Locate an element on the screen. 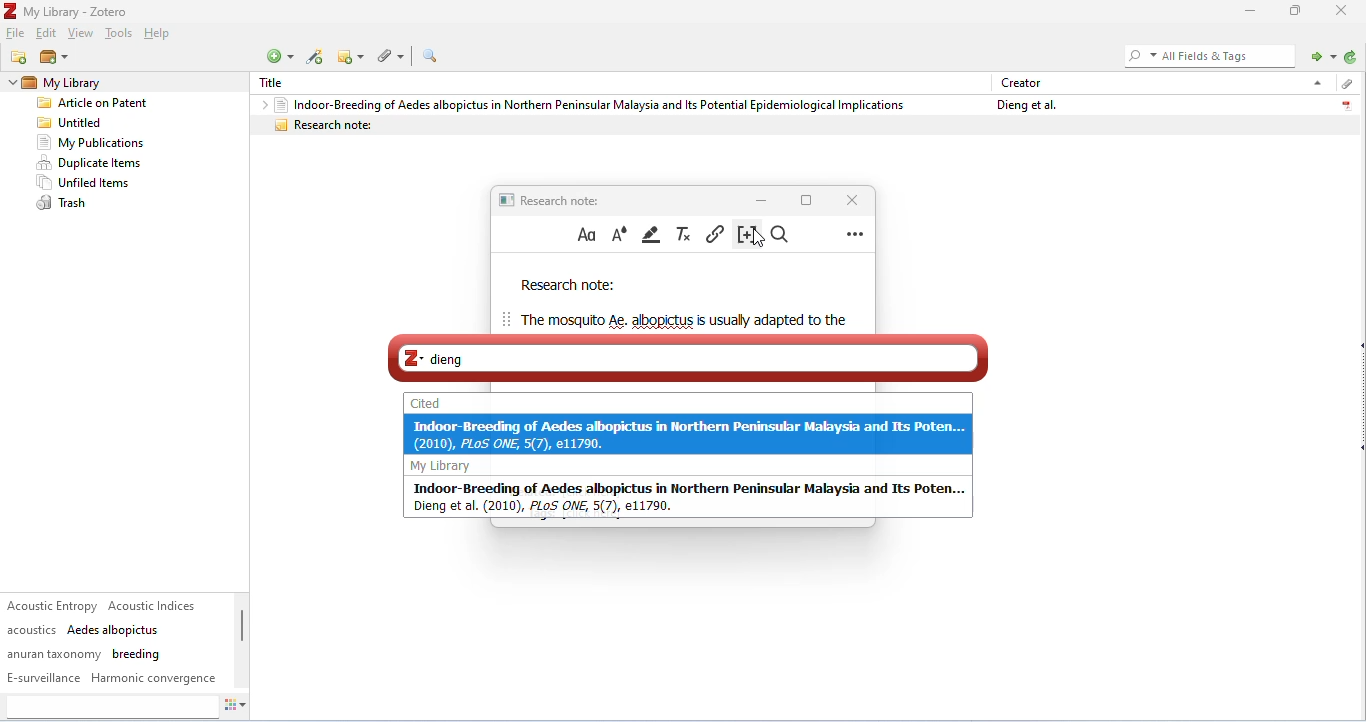 This screenshot has width=1366, height=722. tags is located at coordinates (113, 642).